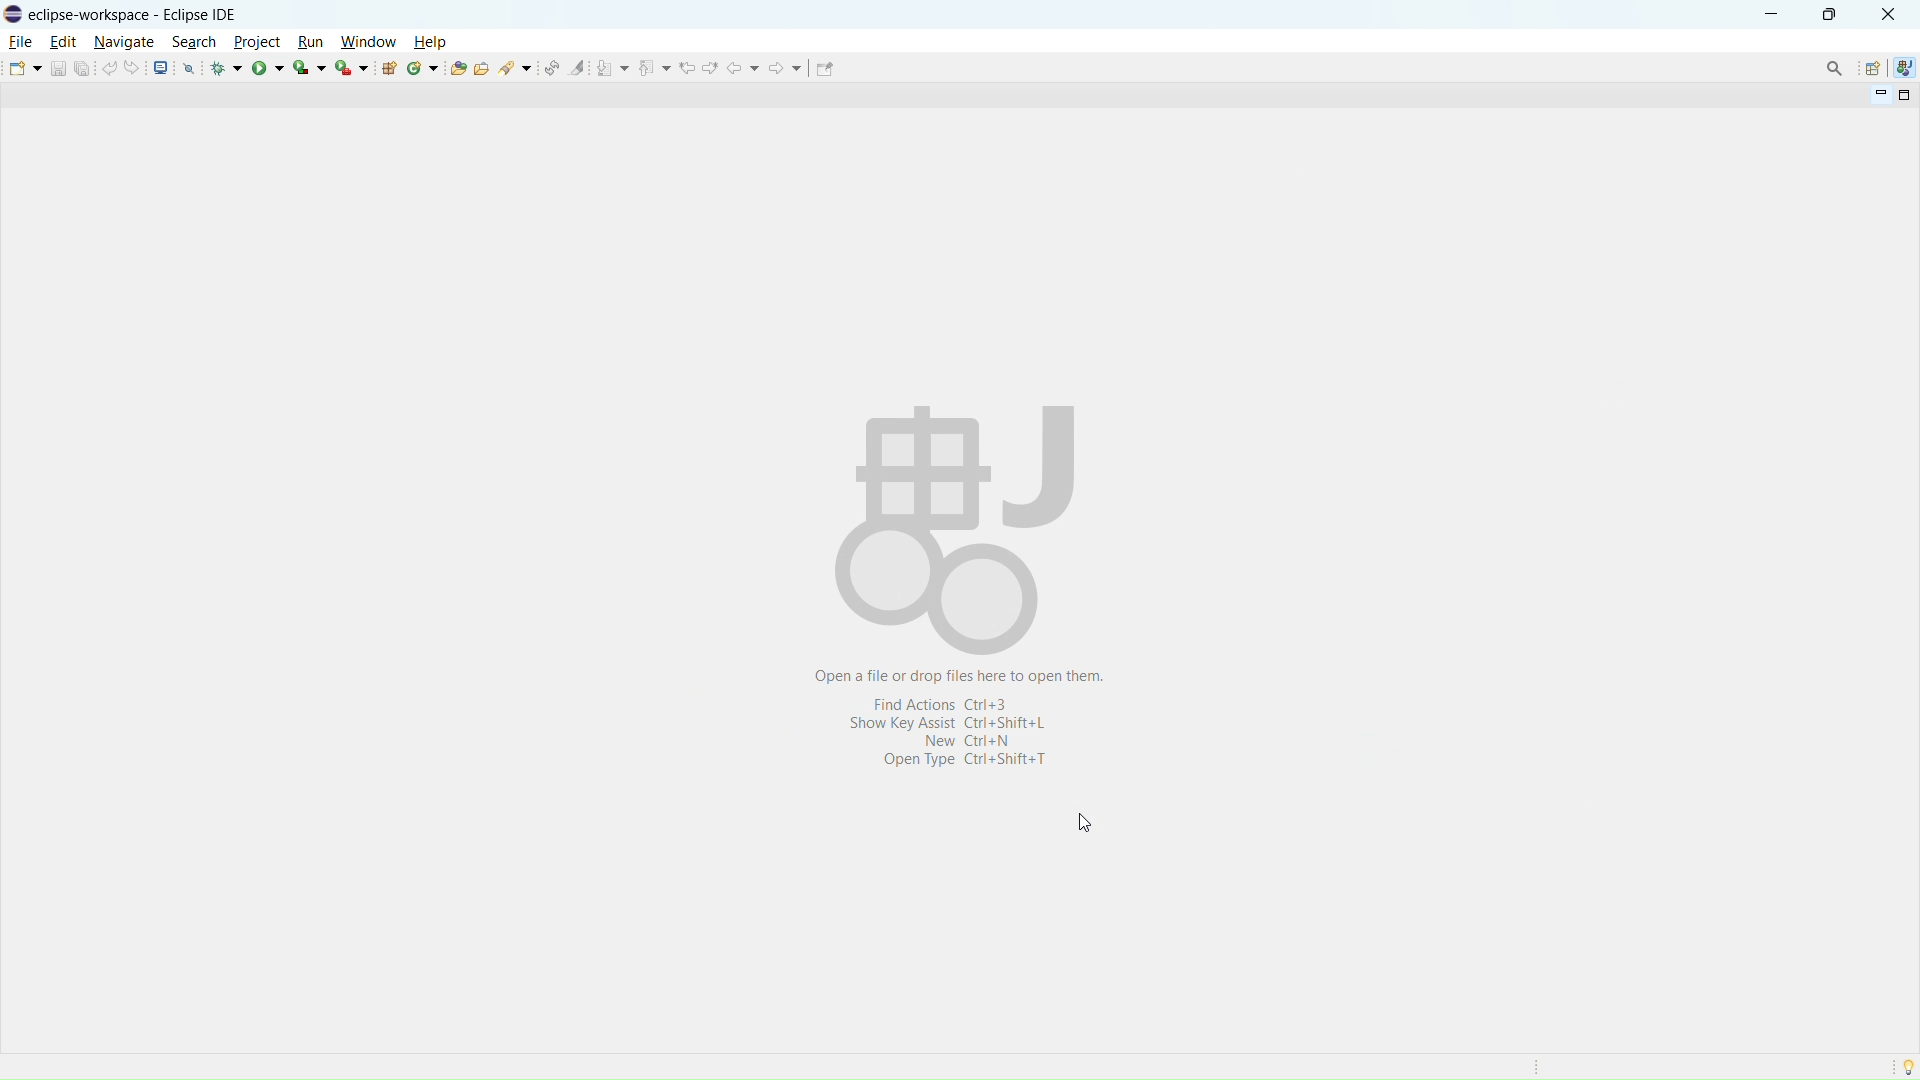 The image size is (1920, 1080). I want to click on new java package, so click(389, 67).